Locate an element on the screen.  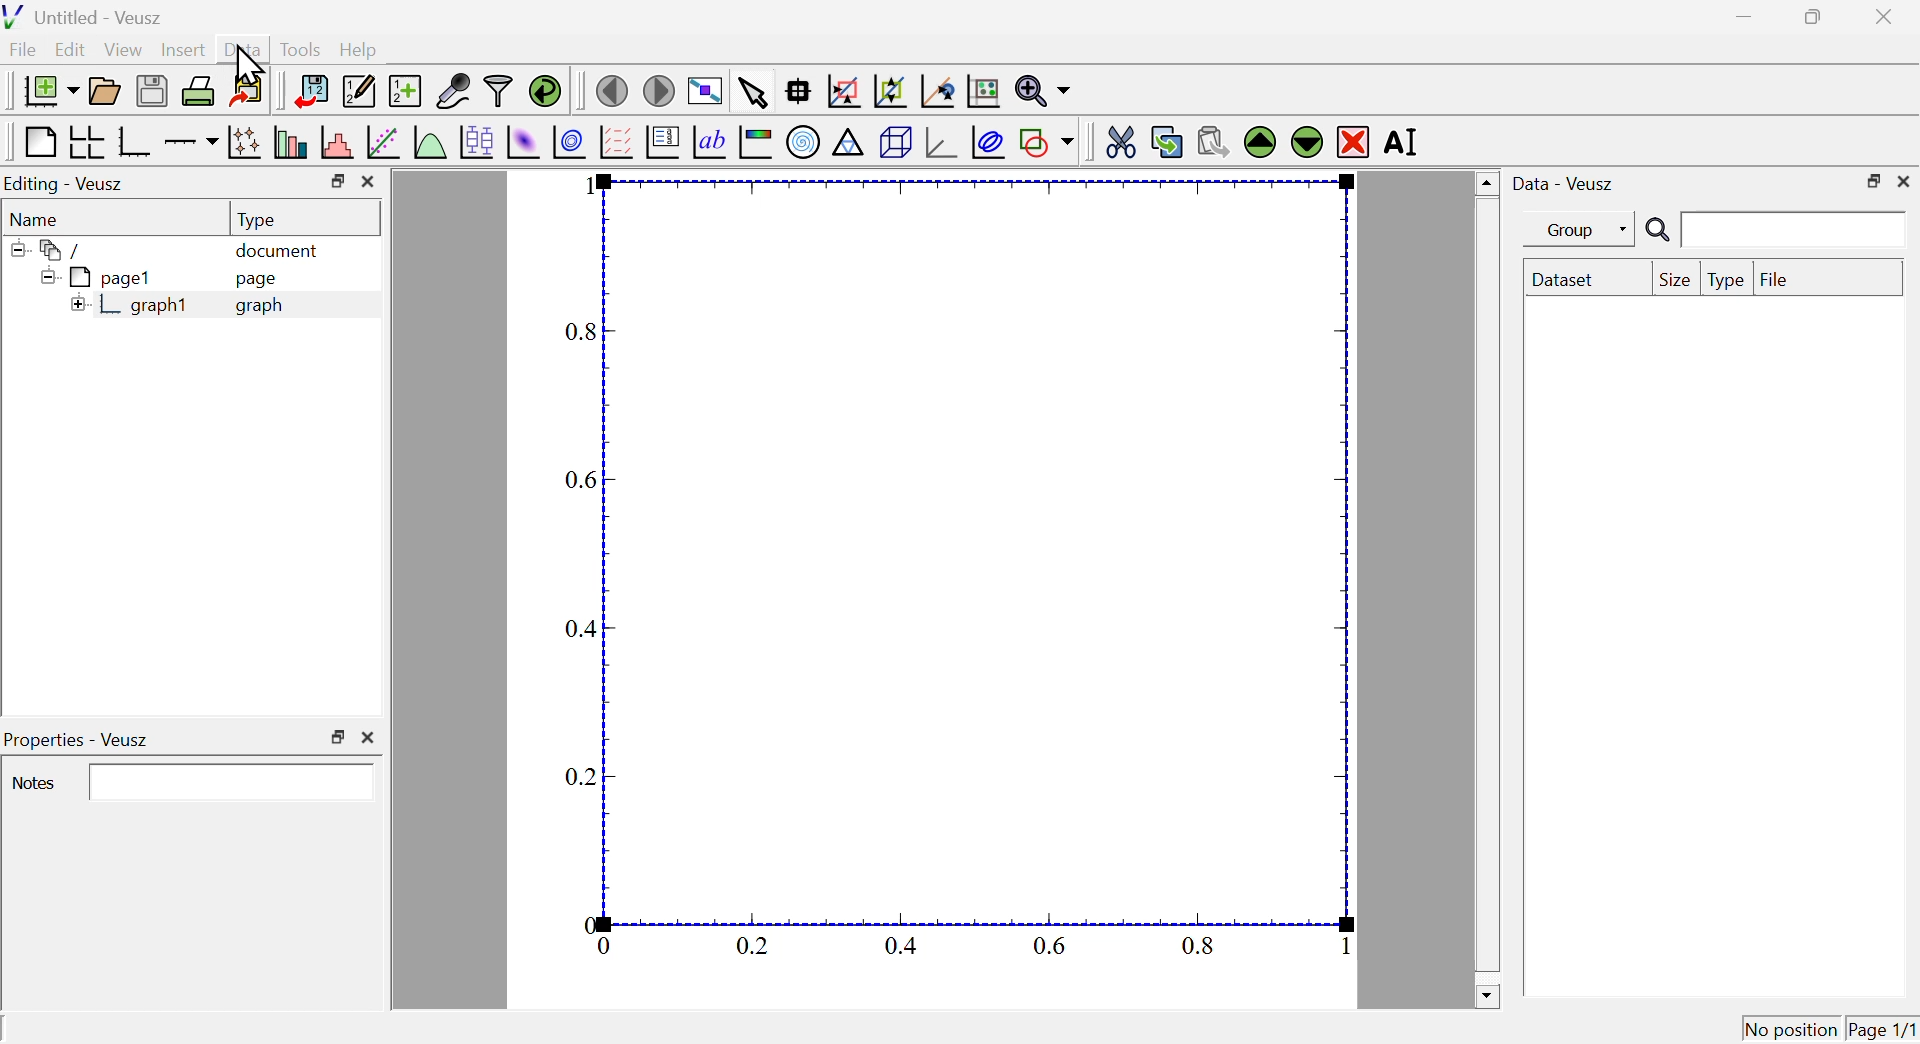
plot box plots is located at coordinates (475, 140).